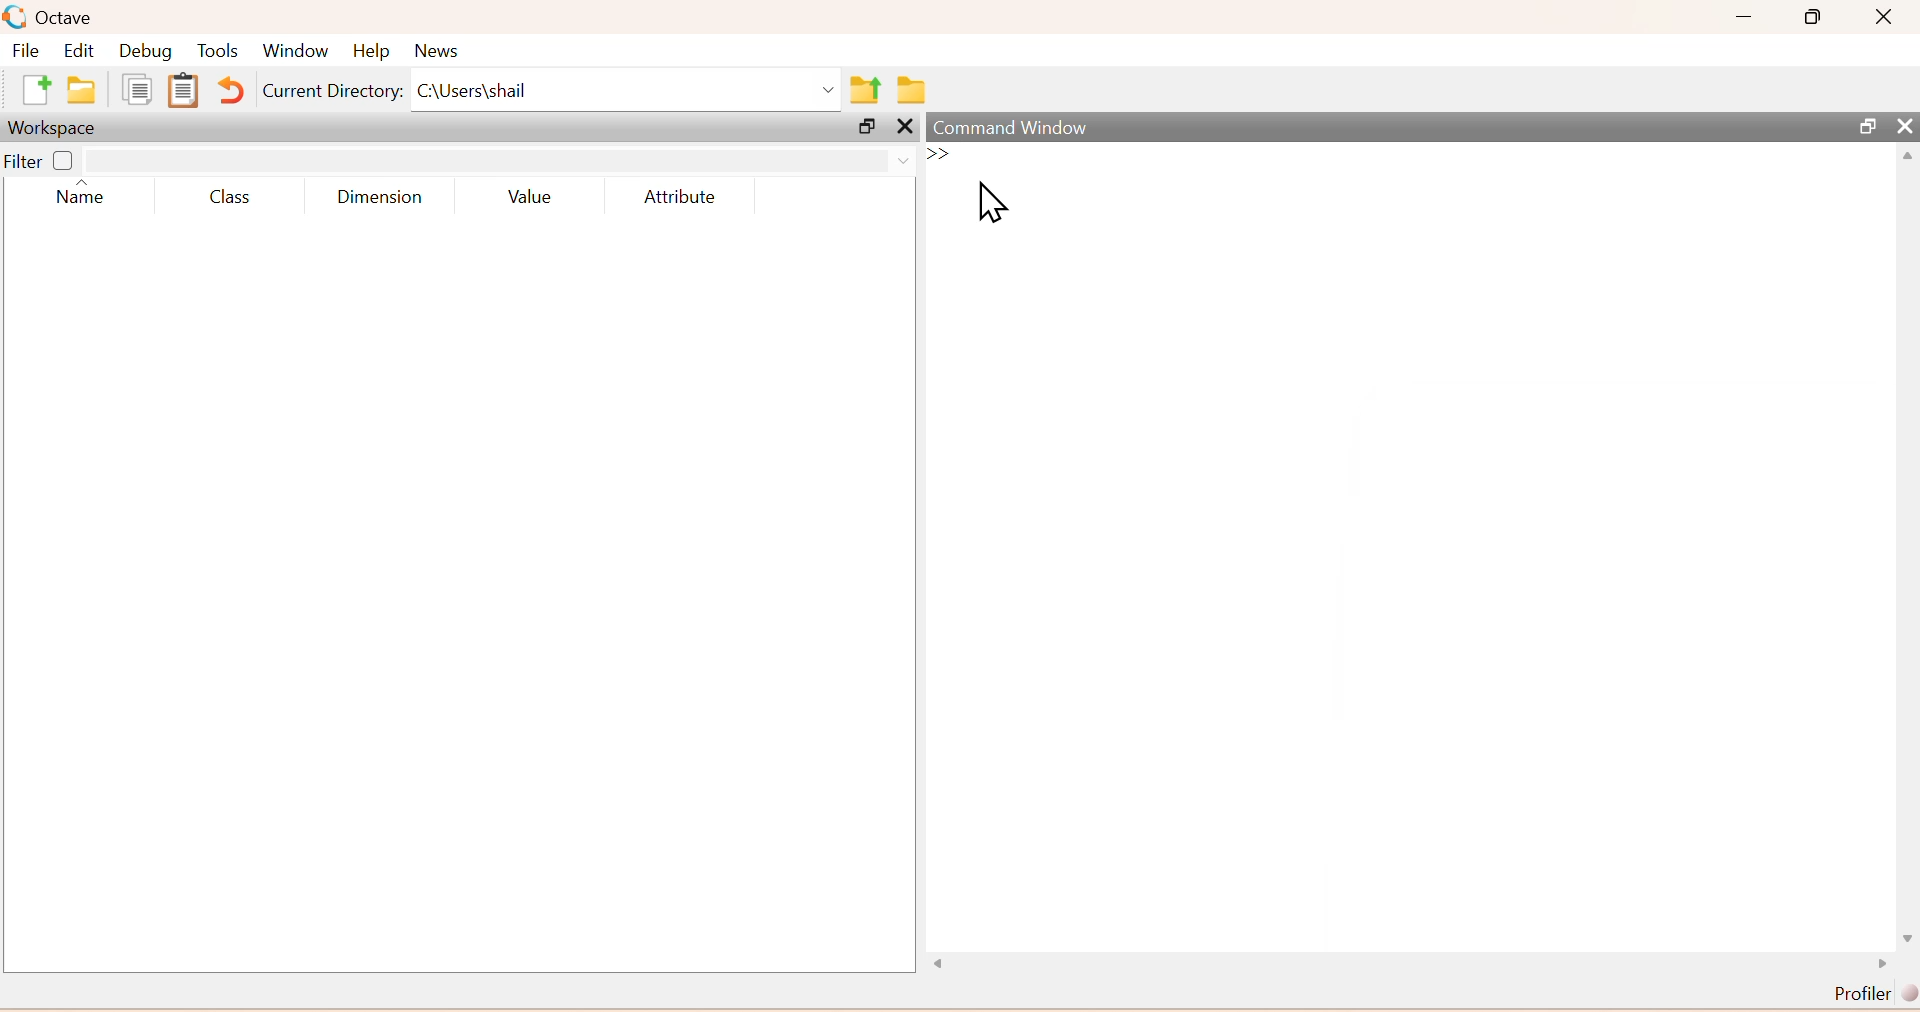  Describe the element at coordinates (911, 92) in the screenshot. I see `Browse directories` at that location.